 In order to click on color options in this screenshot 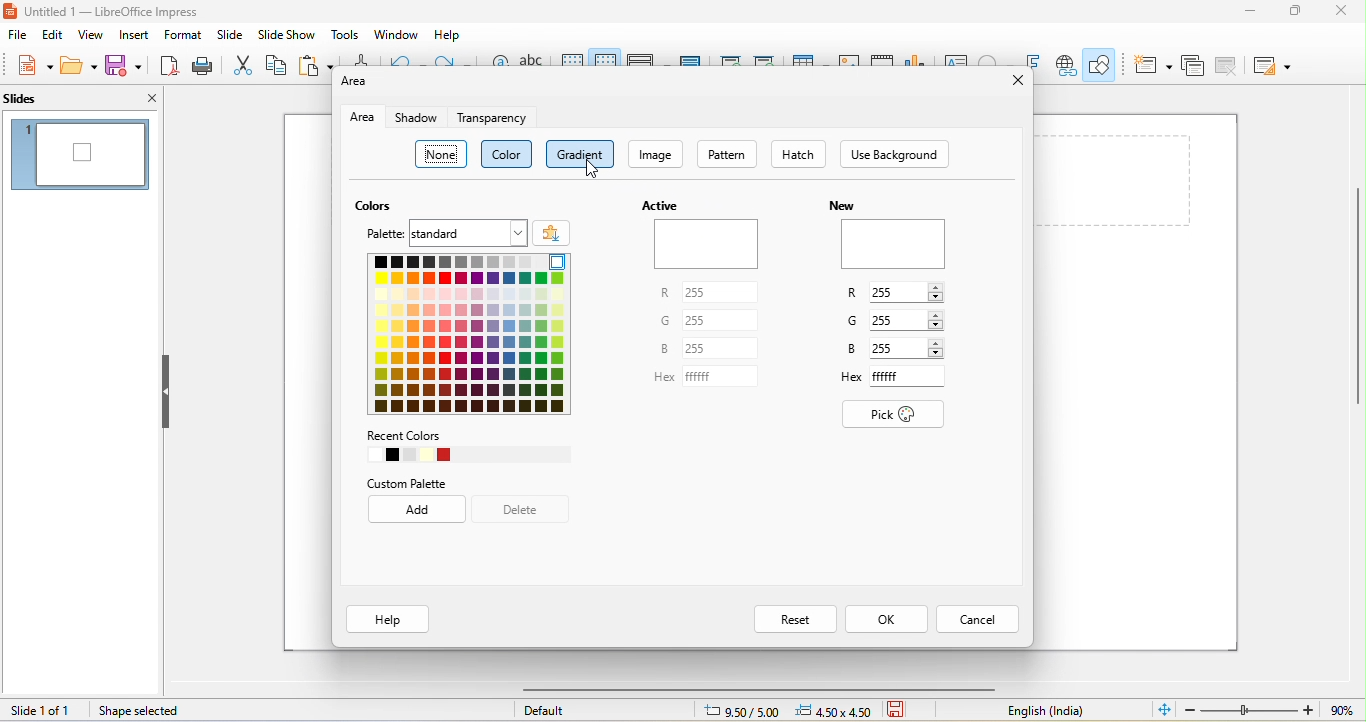, I will do `click(476, 335)`.